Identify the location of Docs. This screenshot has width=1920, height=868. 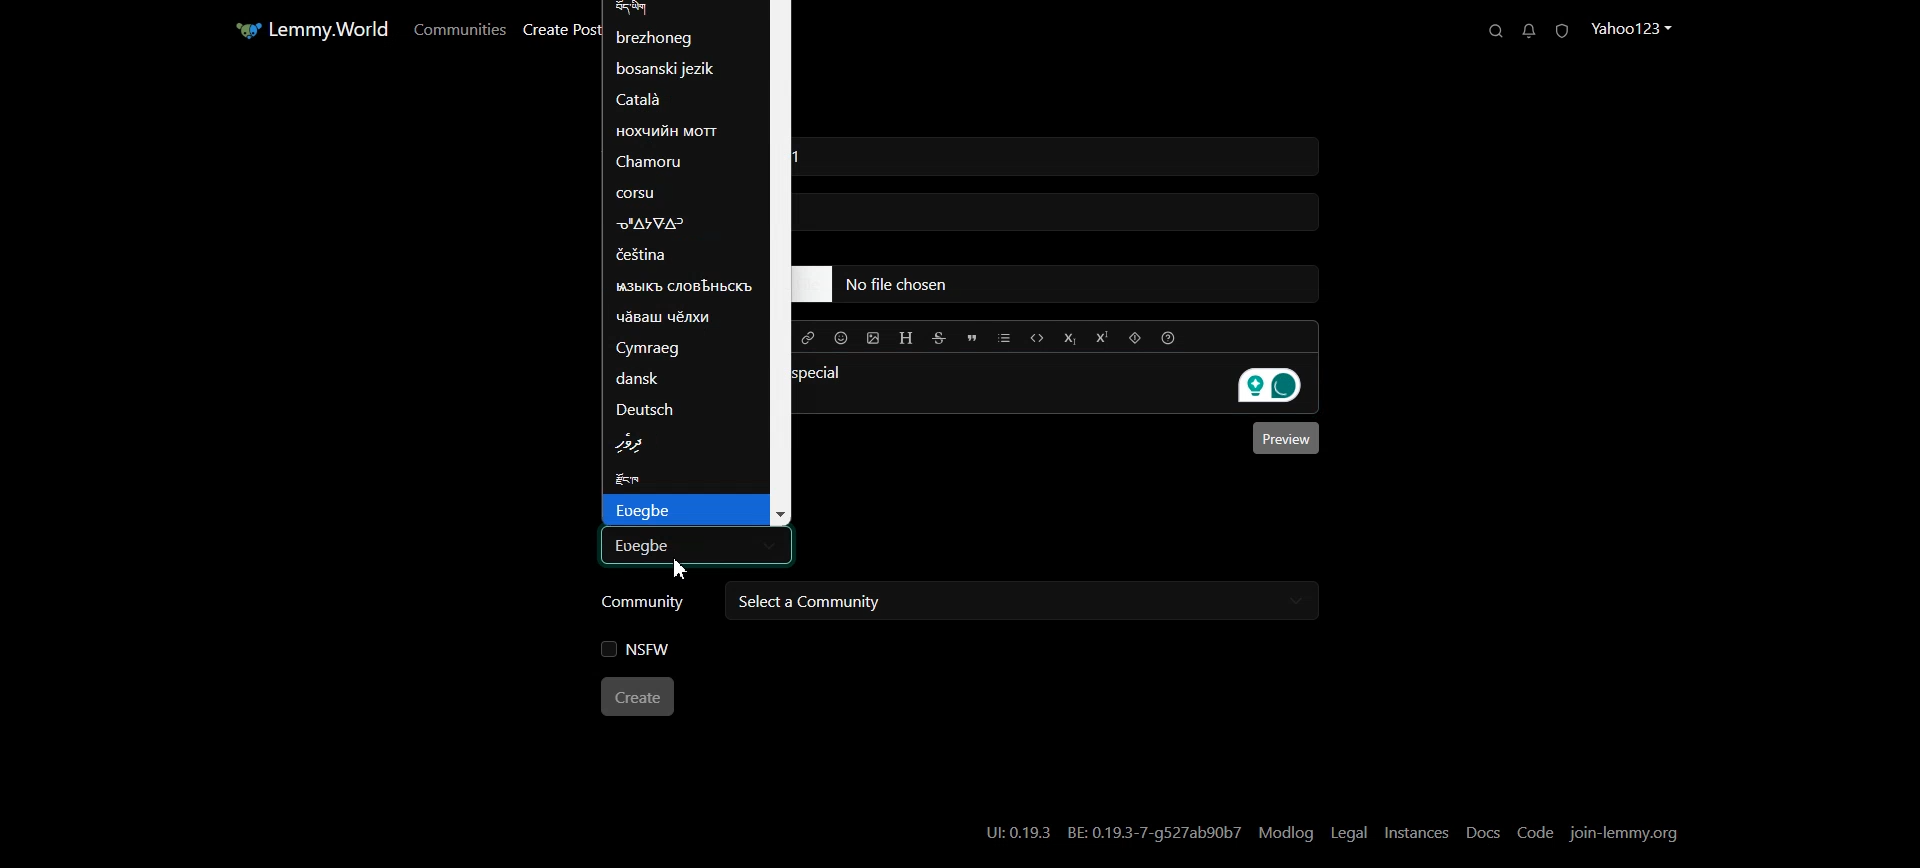
(1483, 833).